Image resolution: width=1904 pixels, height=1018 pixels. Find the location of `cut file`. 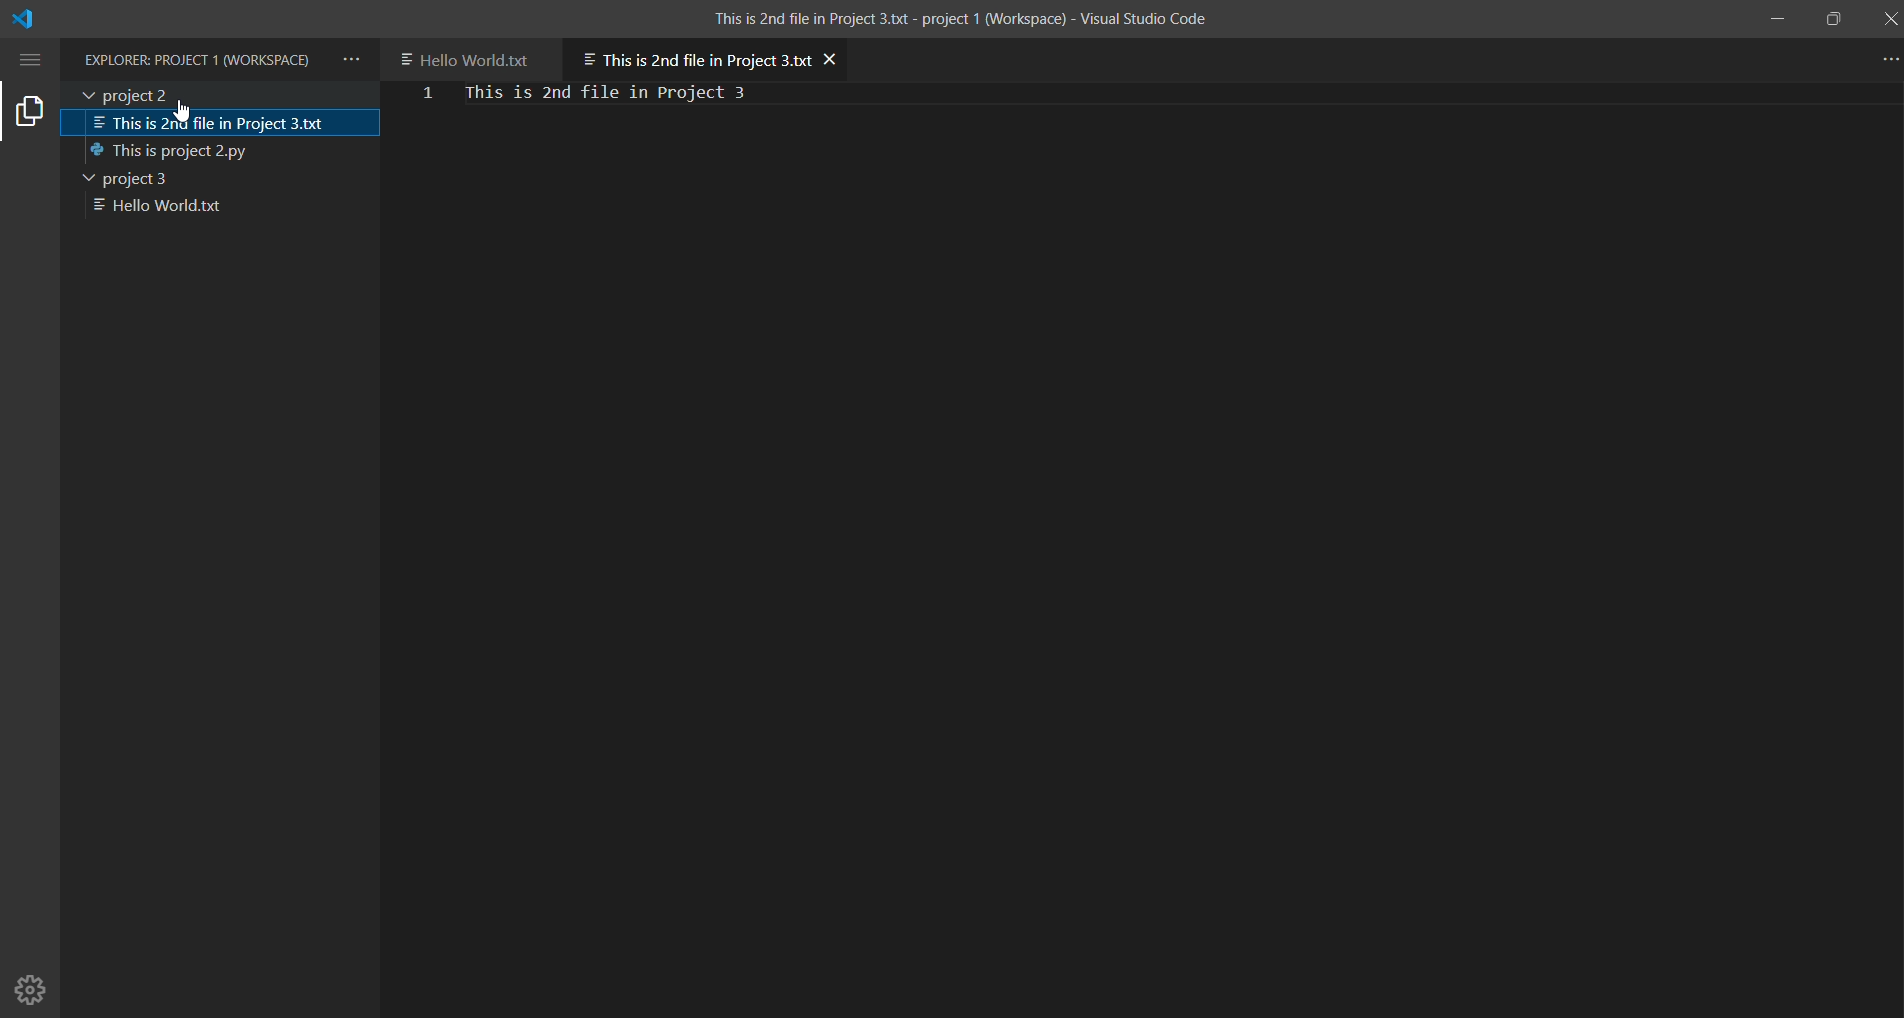

cut file is located at coordinates (211, 178).